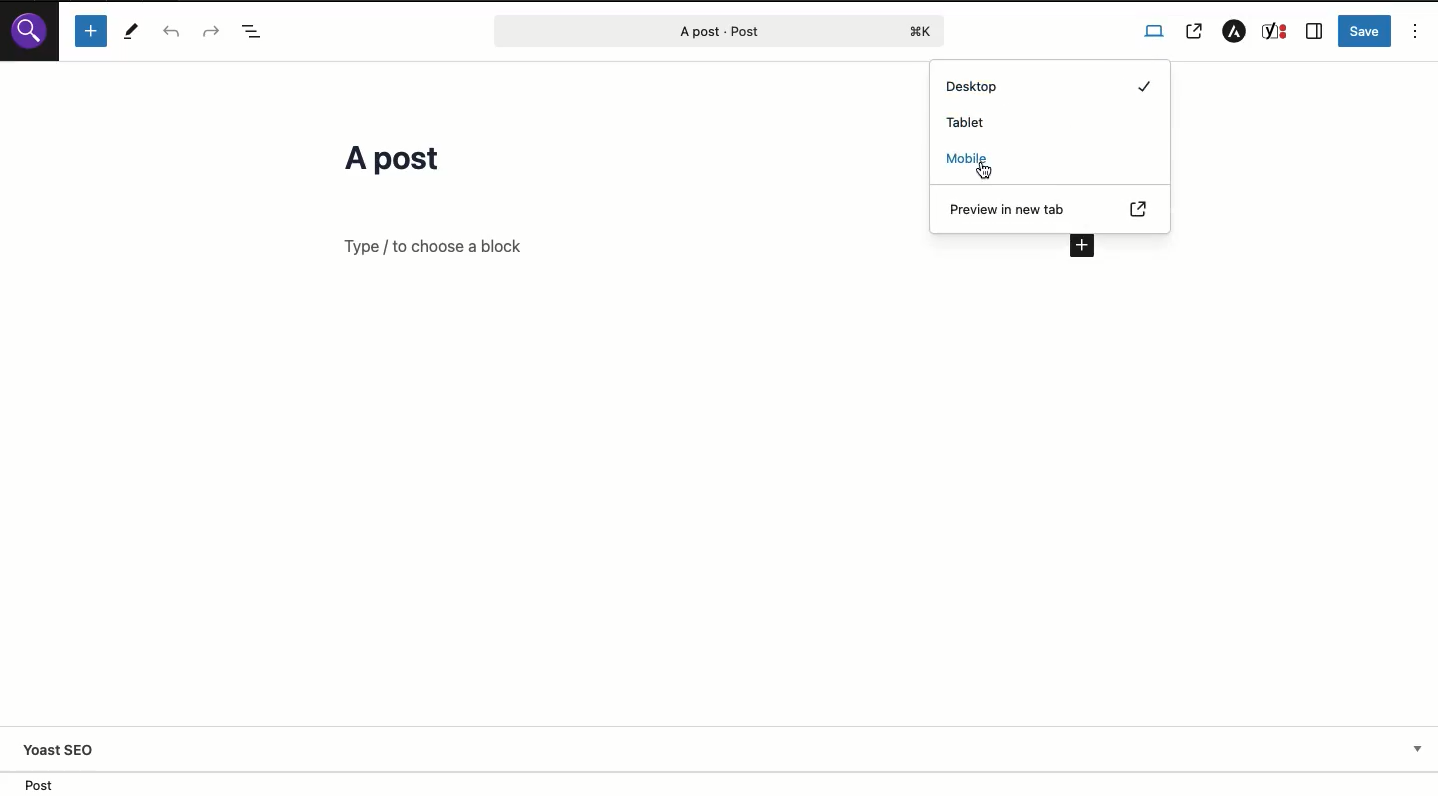 Image resolution: width=1438 pixels, height=796 pixels. What do you see at coordinates (1052, 210) in the screenshot?
I see `Preview in new tab` at bounding box center [1052, 210].